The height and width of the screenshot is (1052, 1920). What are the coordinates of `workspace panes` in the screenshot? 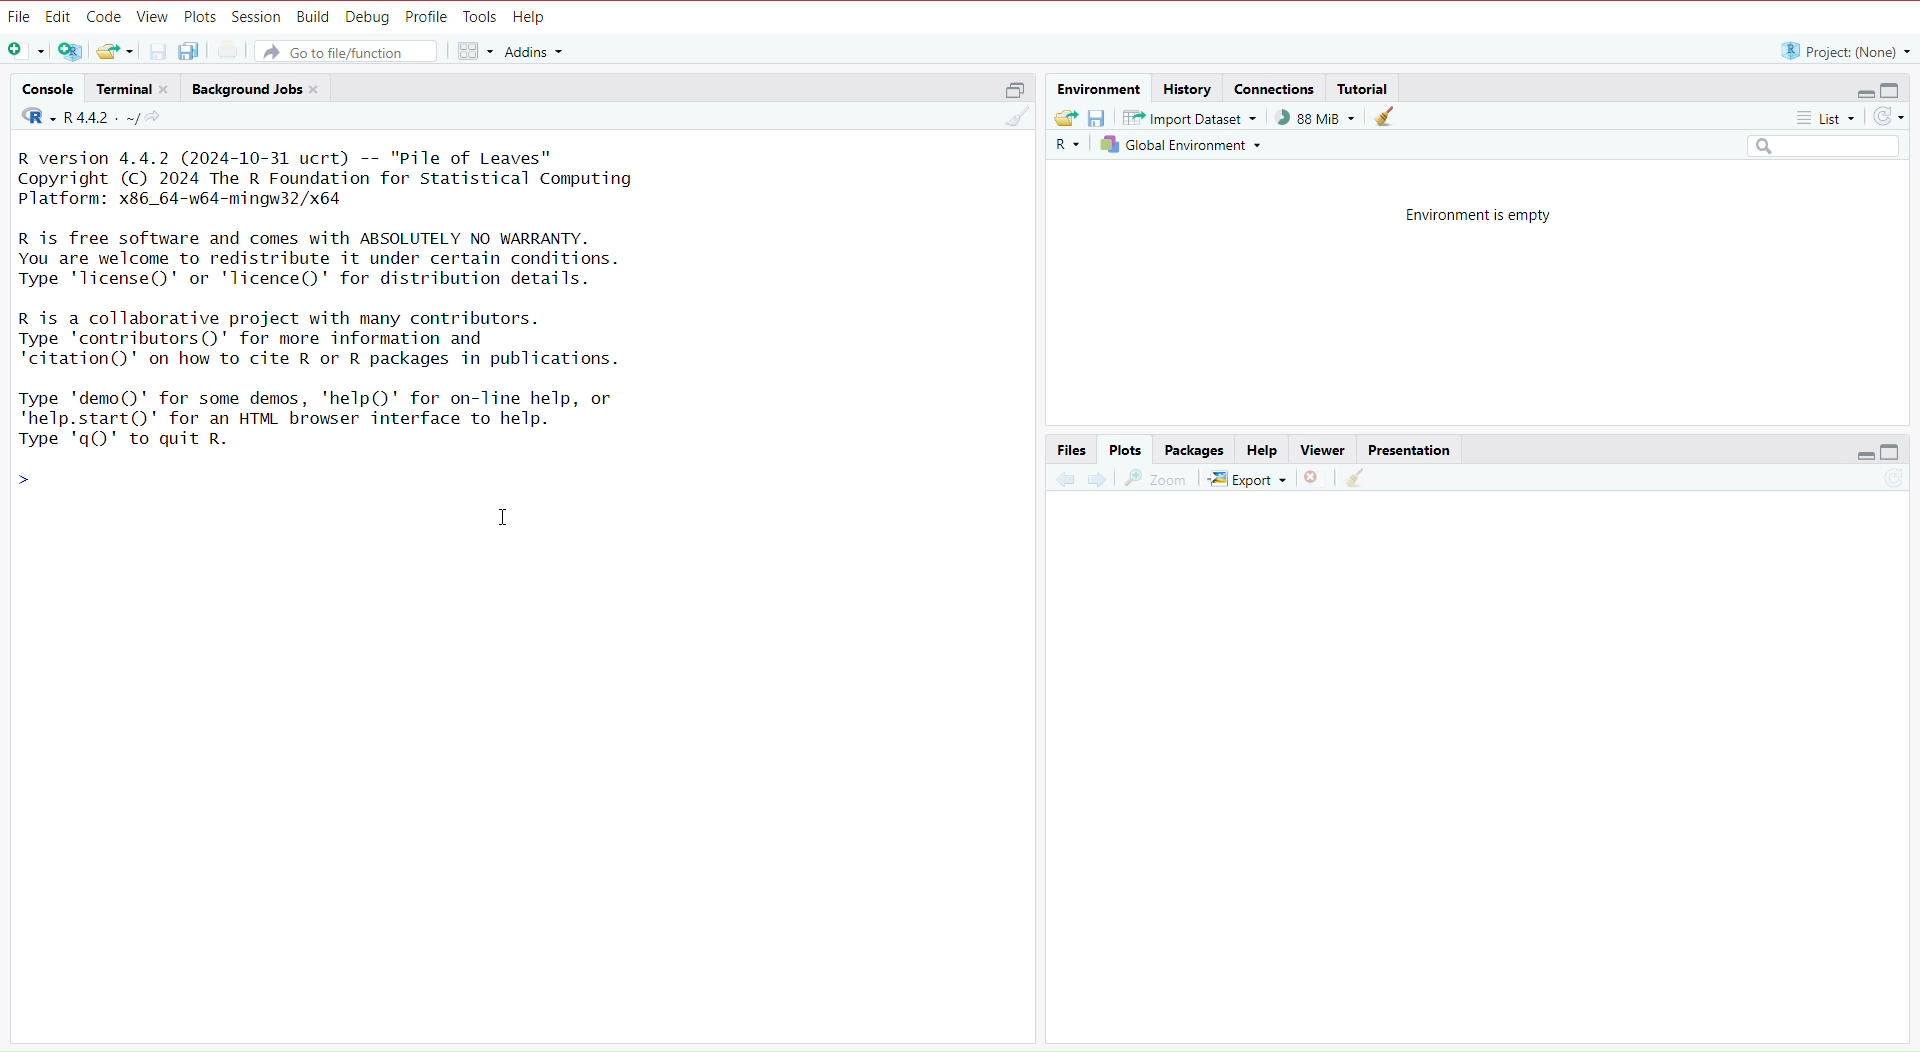 It's located at (473, 52).